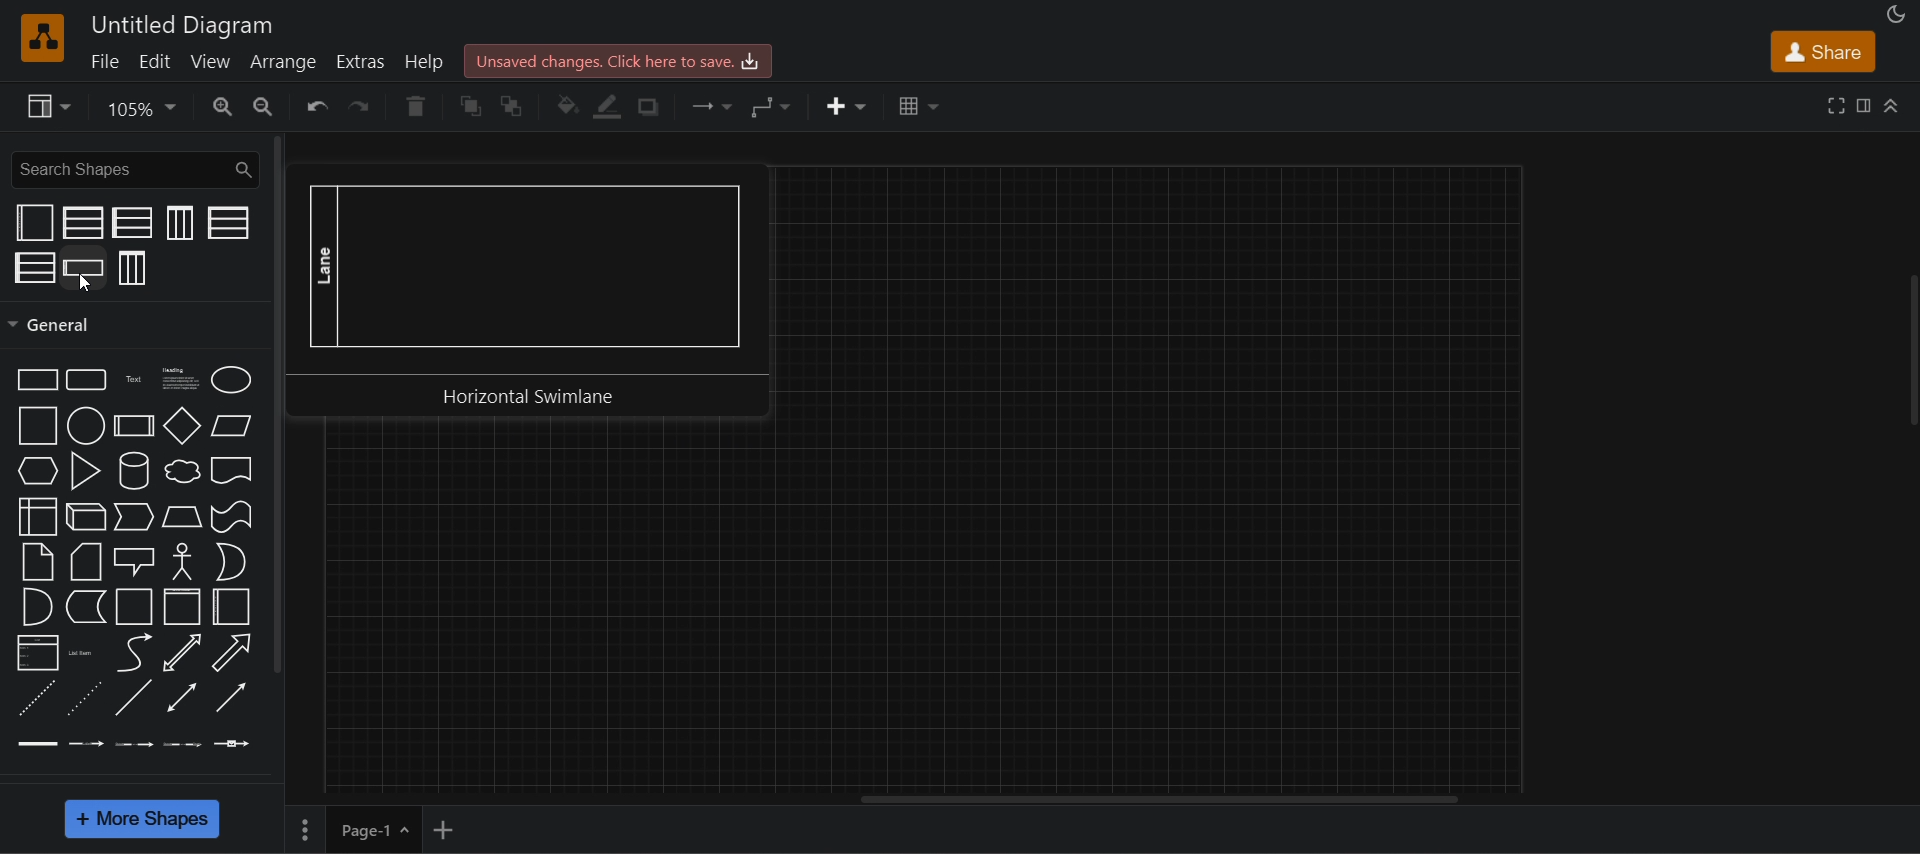 This screenshot has width=1920, height=854. What do you see at coordinates (314, 106) in the screenshot?
I see `undo` at bounding box center [314, 106].